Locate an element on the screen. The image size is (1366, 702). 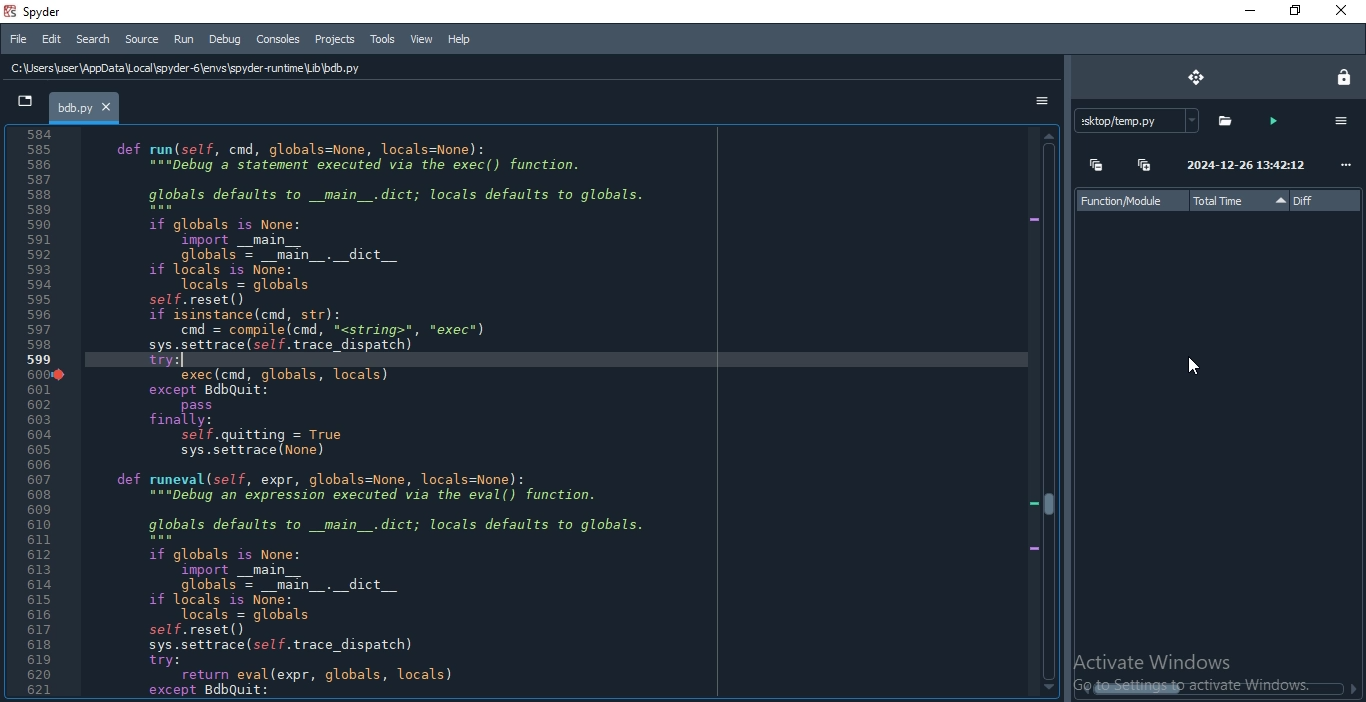
code is located at coordinates (537, 412).